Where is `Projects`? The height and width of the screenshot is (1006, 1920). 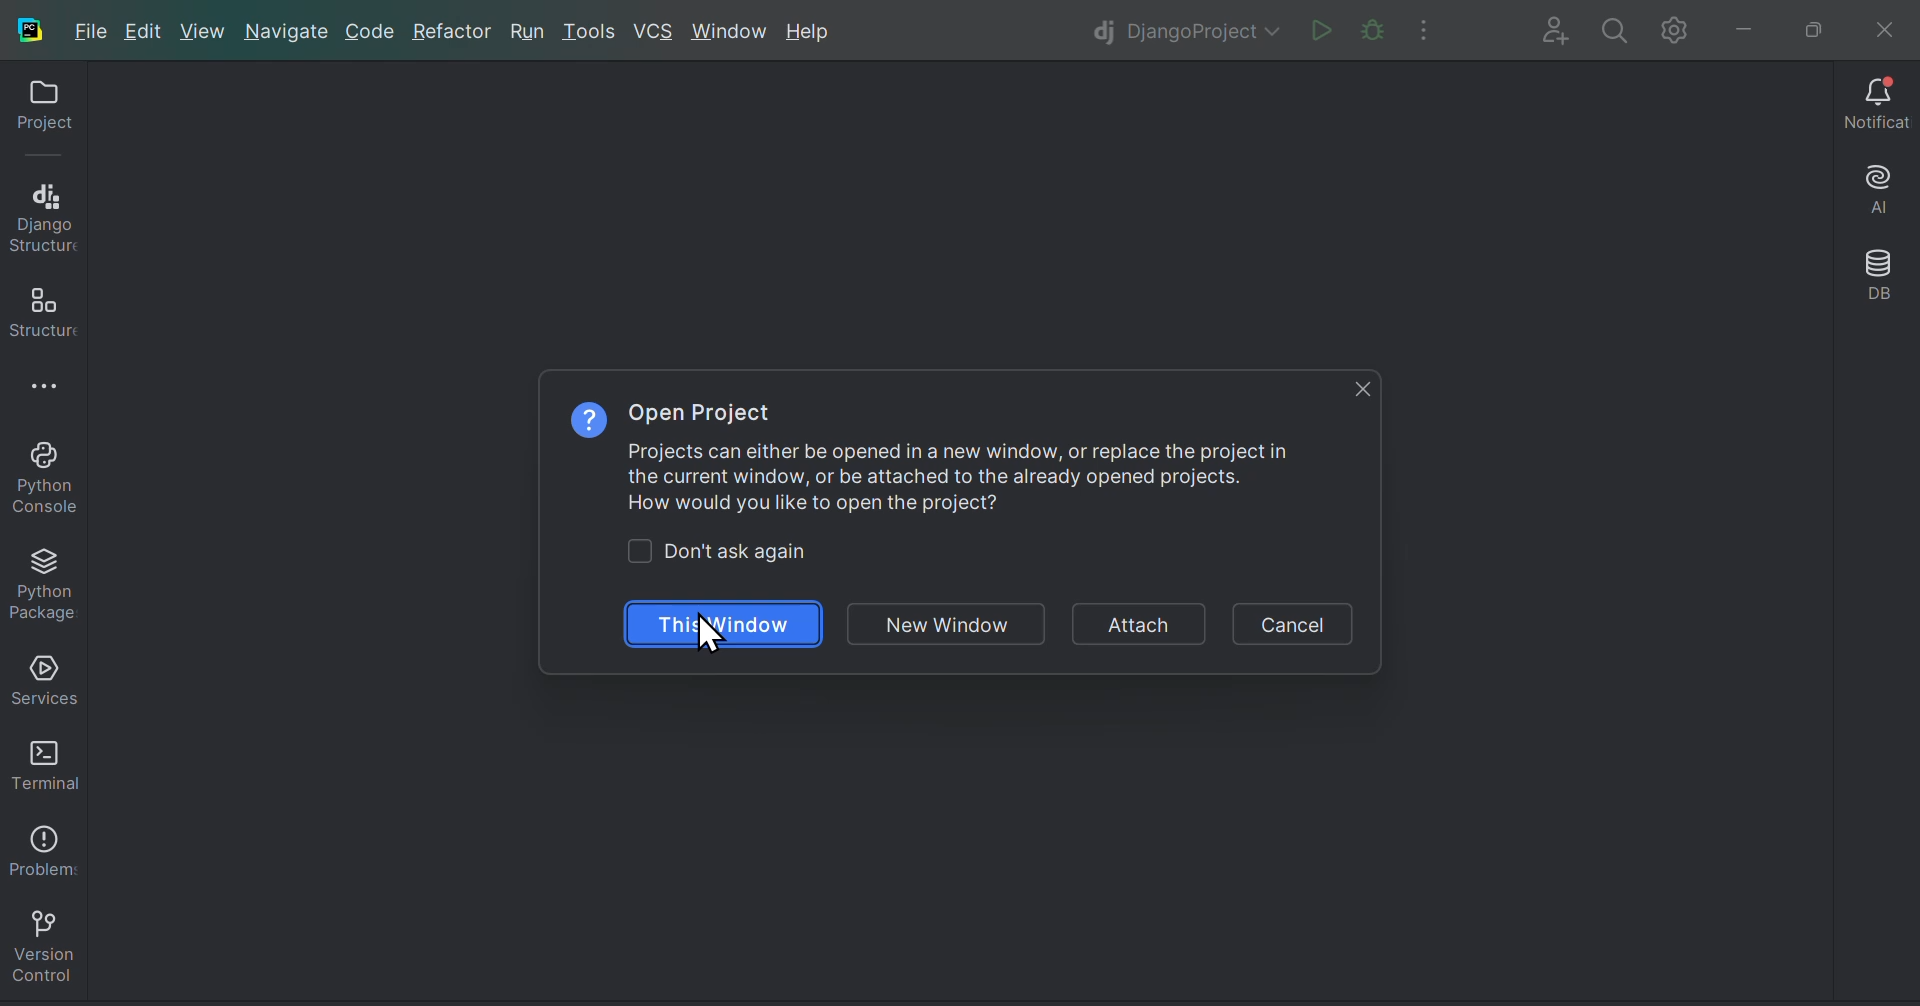
Projects is located at coordinates (37, 111).